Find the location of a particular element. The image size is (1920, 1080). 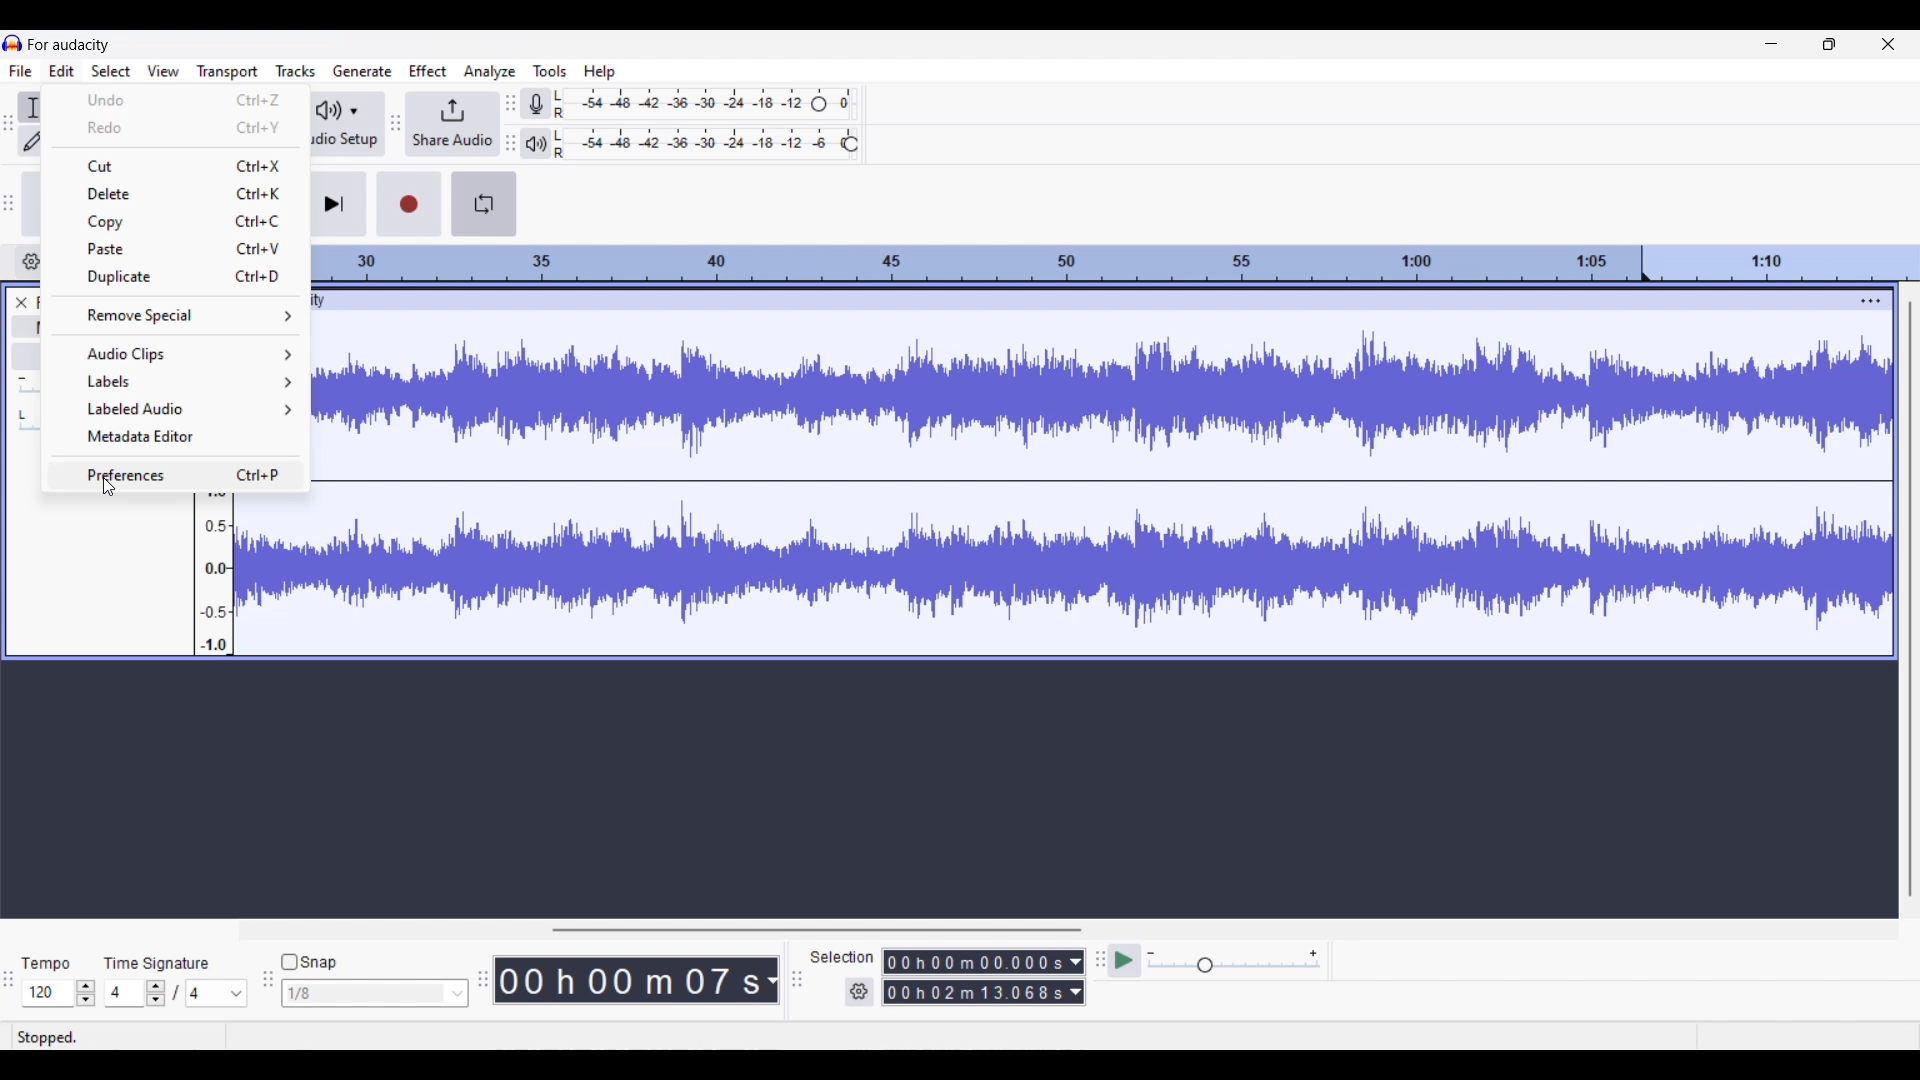

Cursor is located at coordinates (109, 487).